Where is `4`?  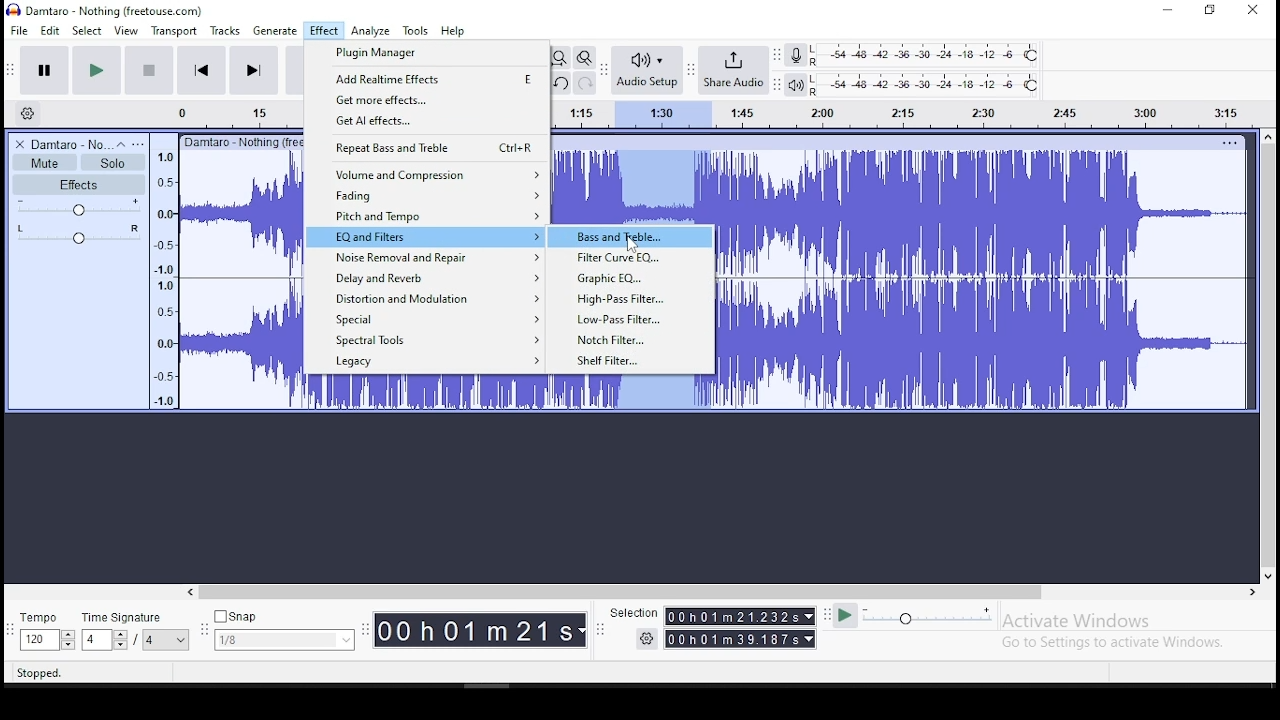
4 is located at coordinates (94, 640).